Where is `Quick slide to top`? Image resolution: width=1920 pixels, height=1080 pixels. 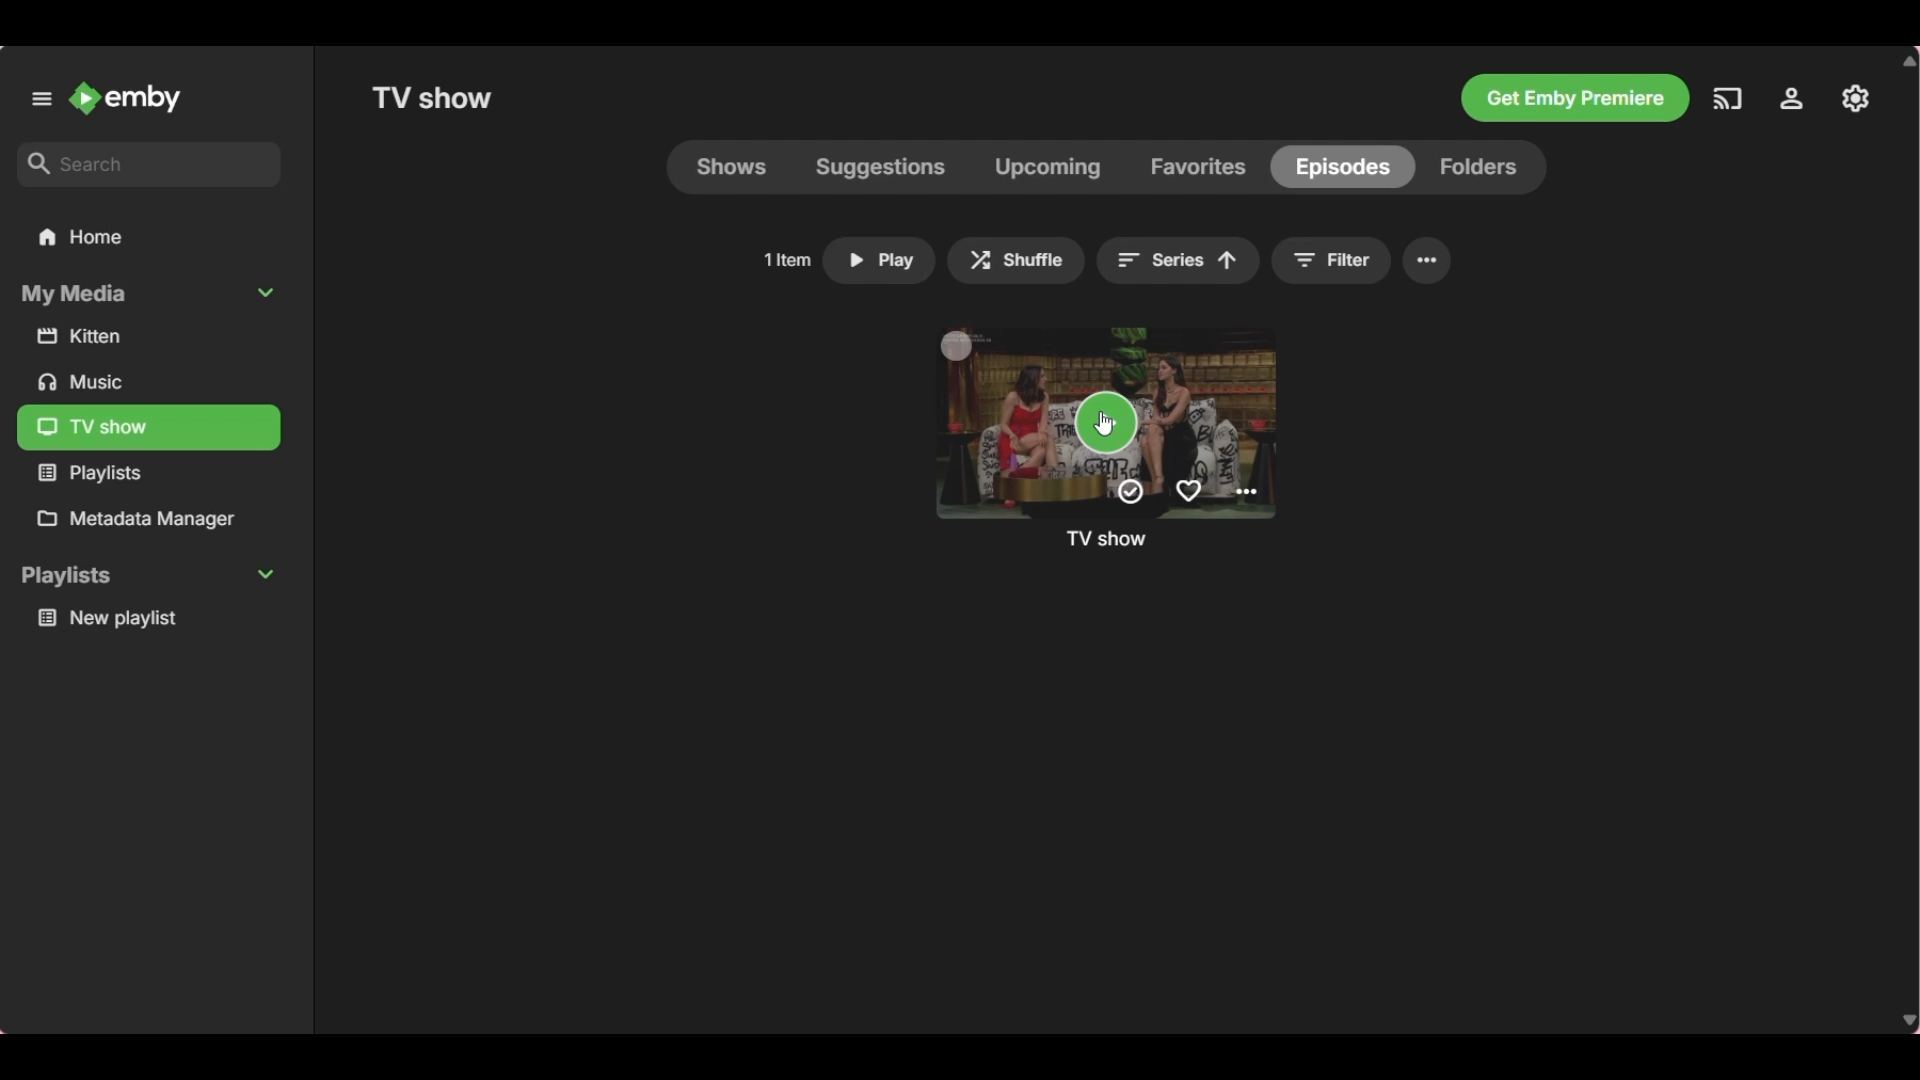
Quick slide to top is located at coordinates (1907, 61).